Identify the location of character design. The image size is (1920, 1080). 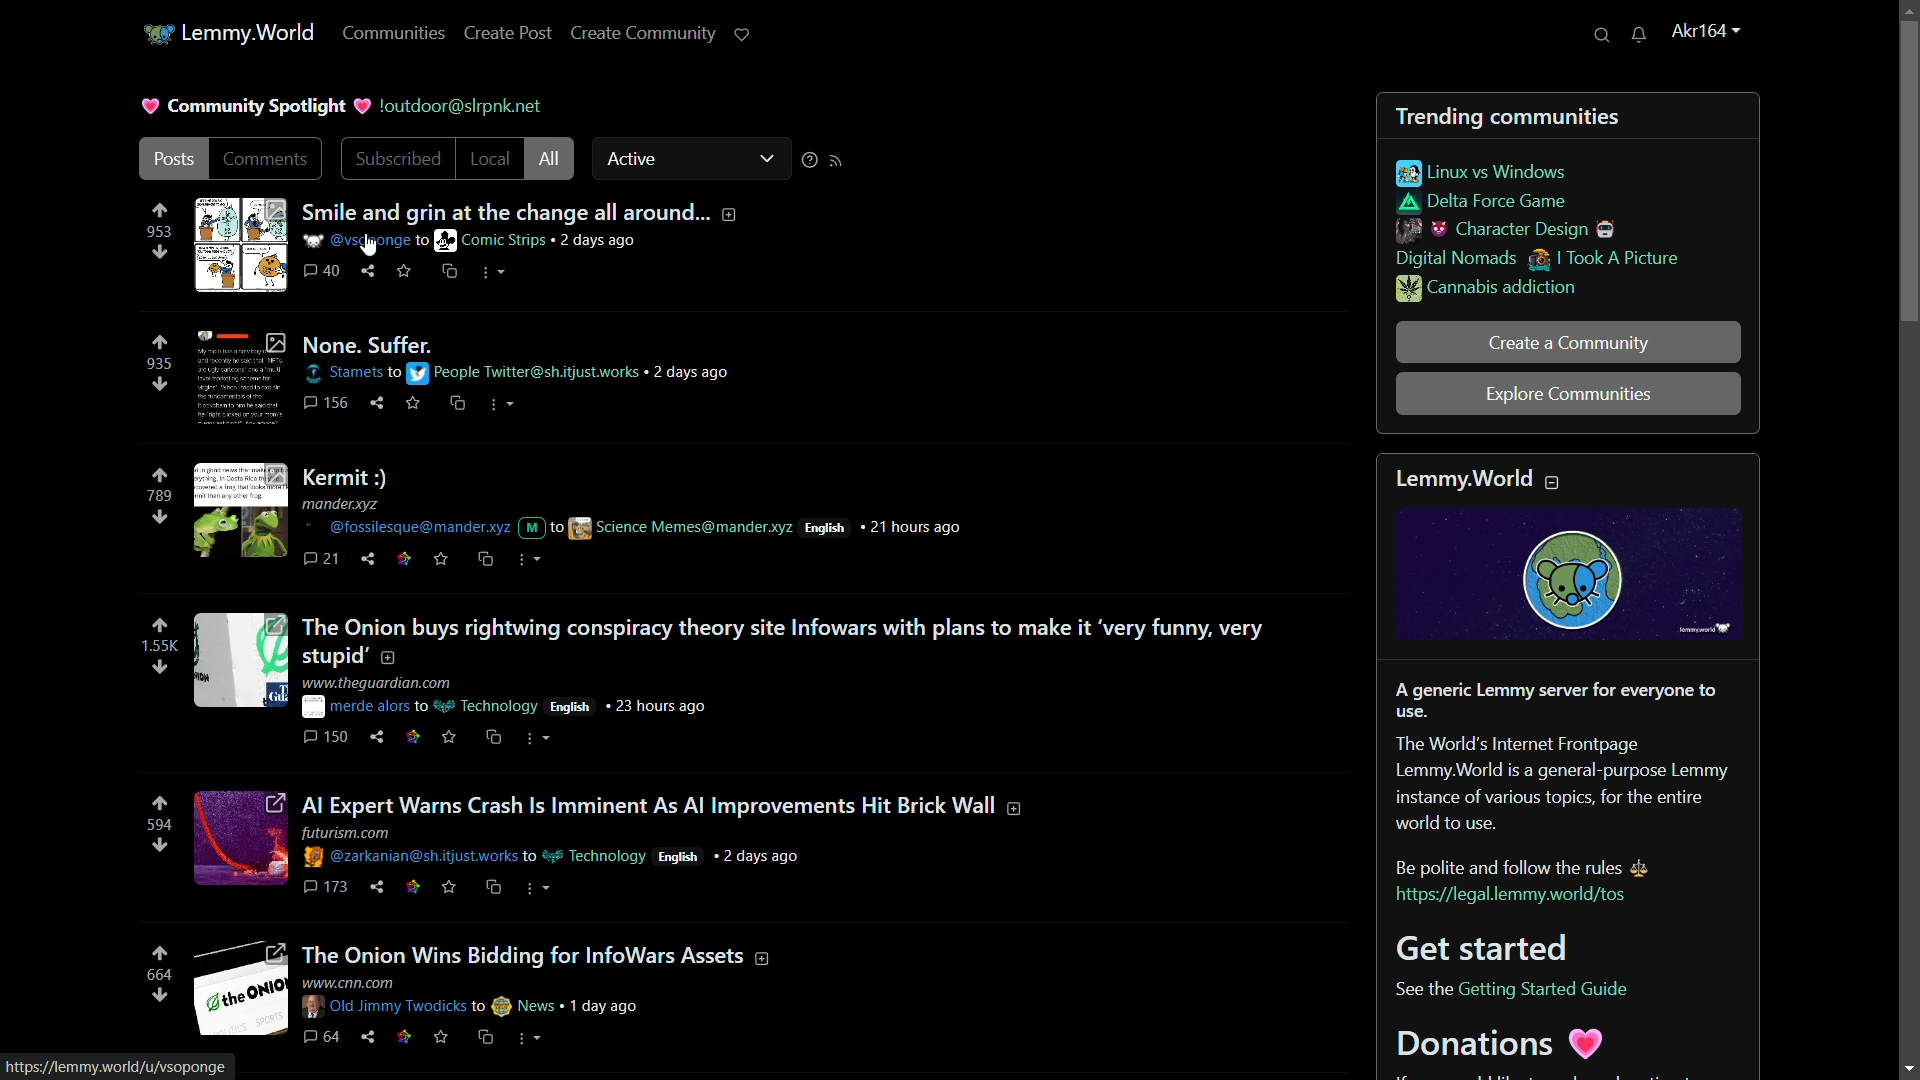
(1507, 232).